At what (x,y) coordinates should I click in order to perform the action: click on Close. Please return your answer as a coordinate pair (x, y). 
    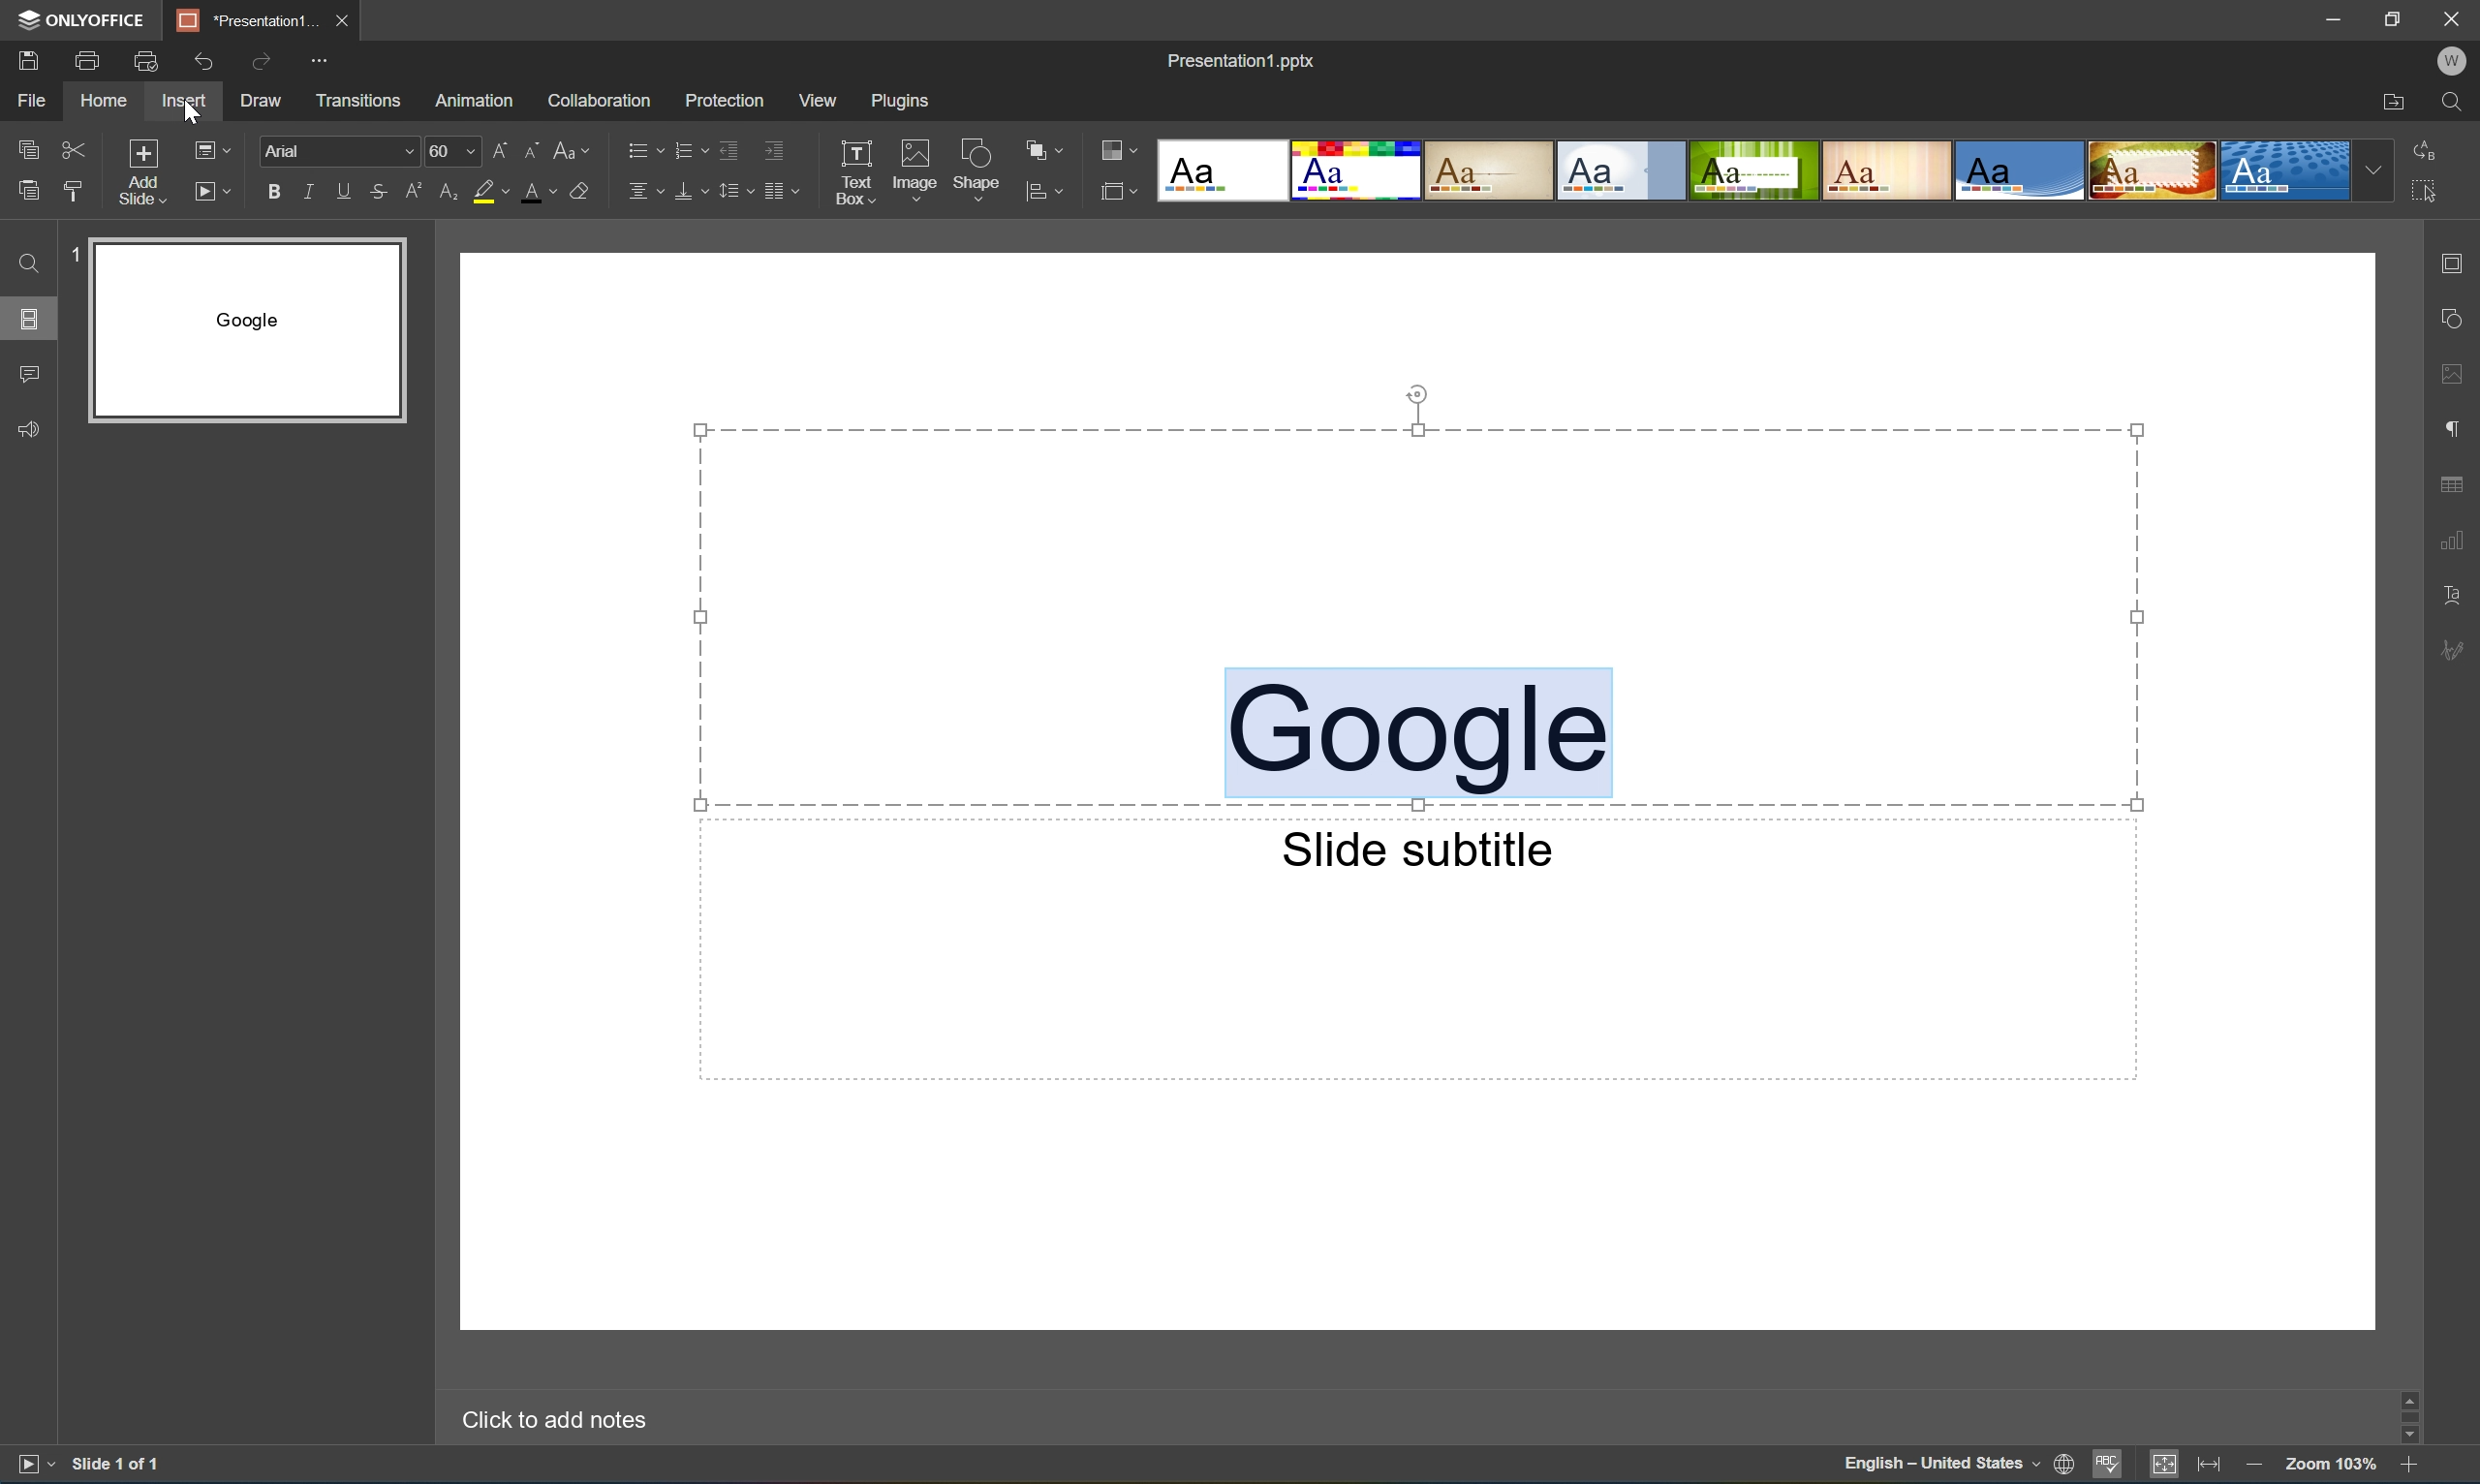
    Looking at the image, I should click on (2452, 19).